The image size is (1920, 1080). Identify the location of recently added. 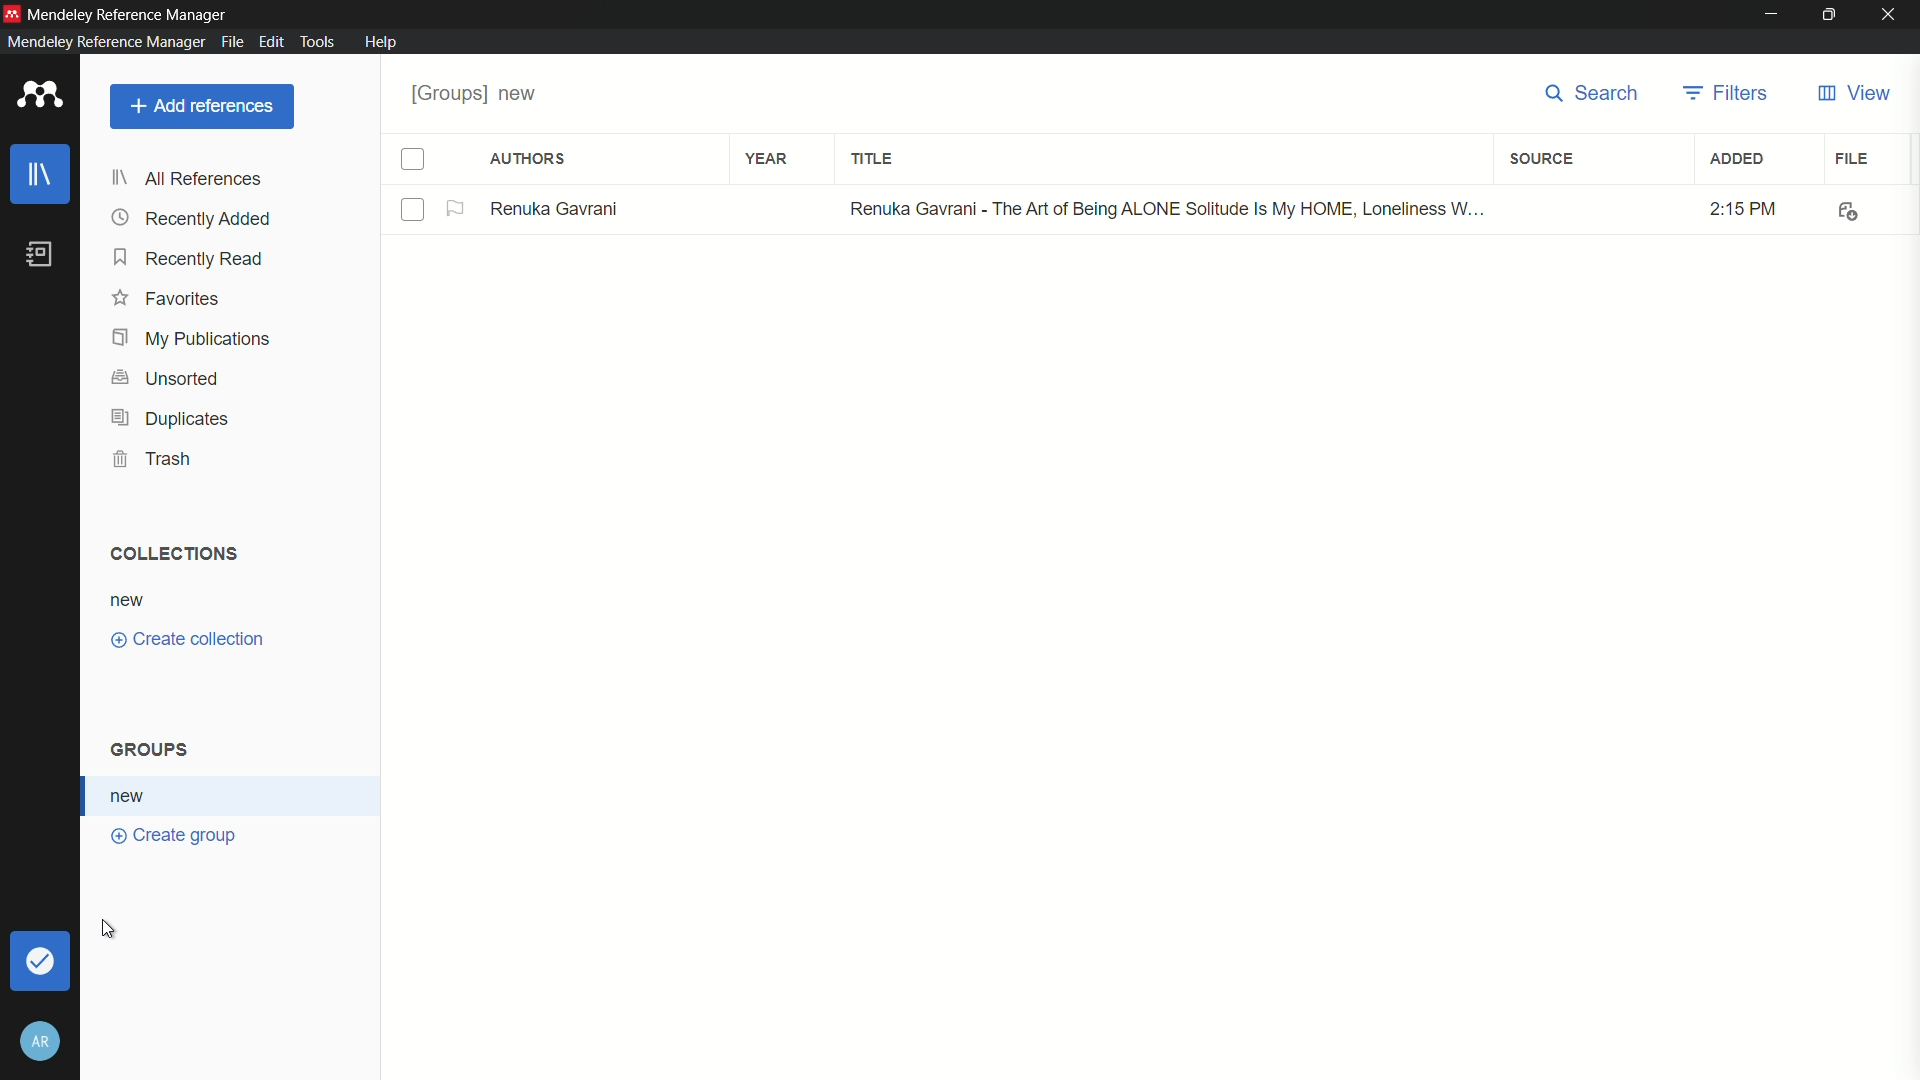
(193, 220).